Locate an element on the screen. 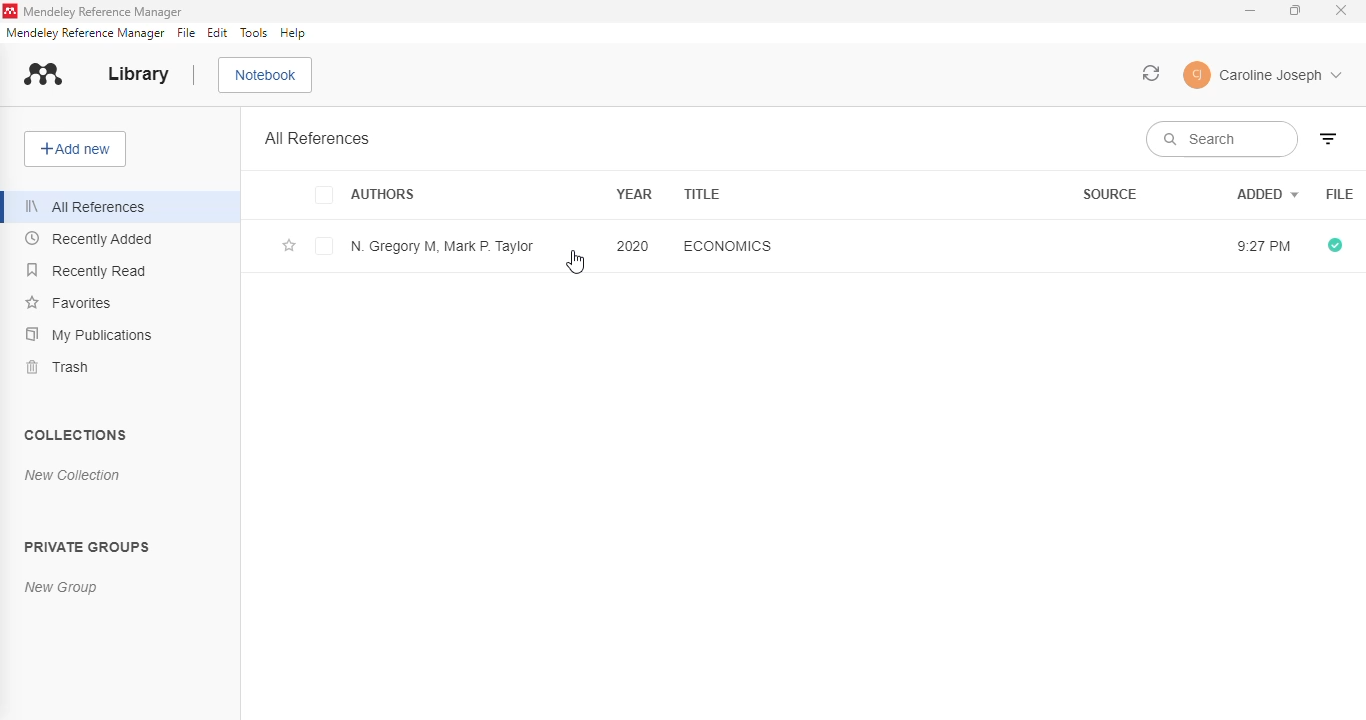  all references is located at coordinates (86, 207).